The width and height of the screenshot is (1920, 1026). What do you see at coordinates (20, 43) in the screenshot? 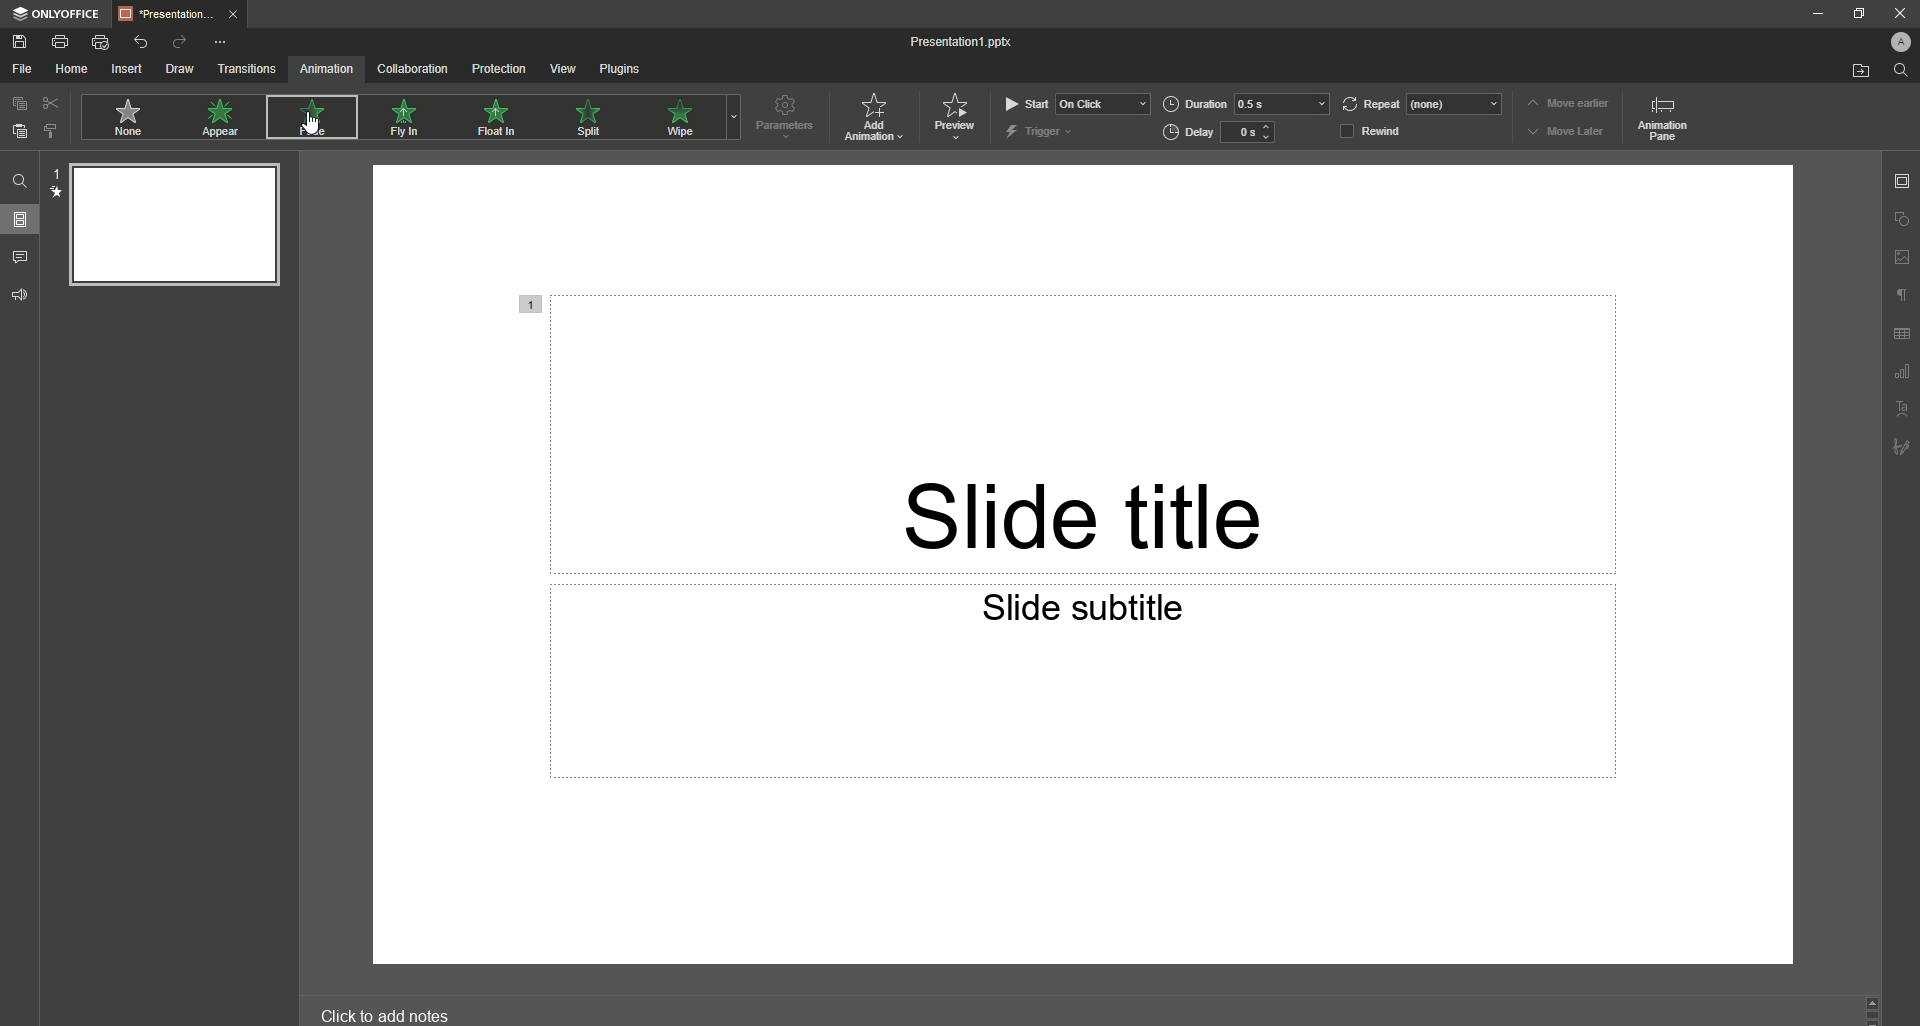
I see `Save` at bounding box center [20, 43].